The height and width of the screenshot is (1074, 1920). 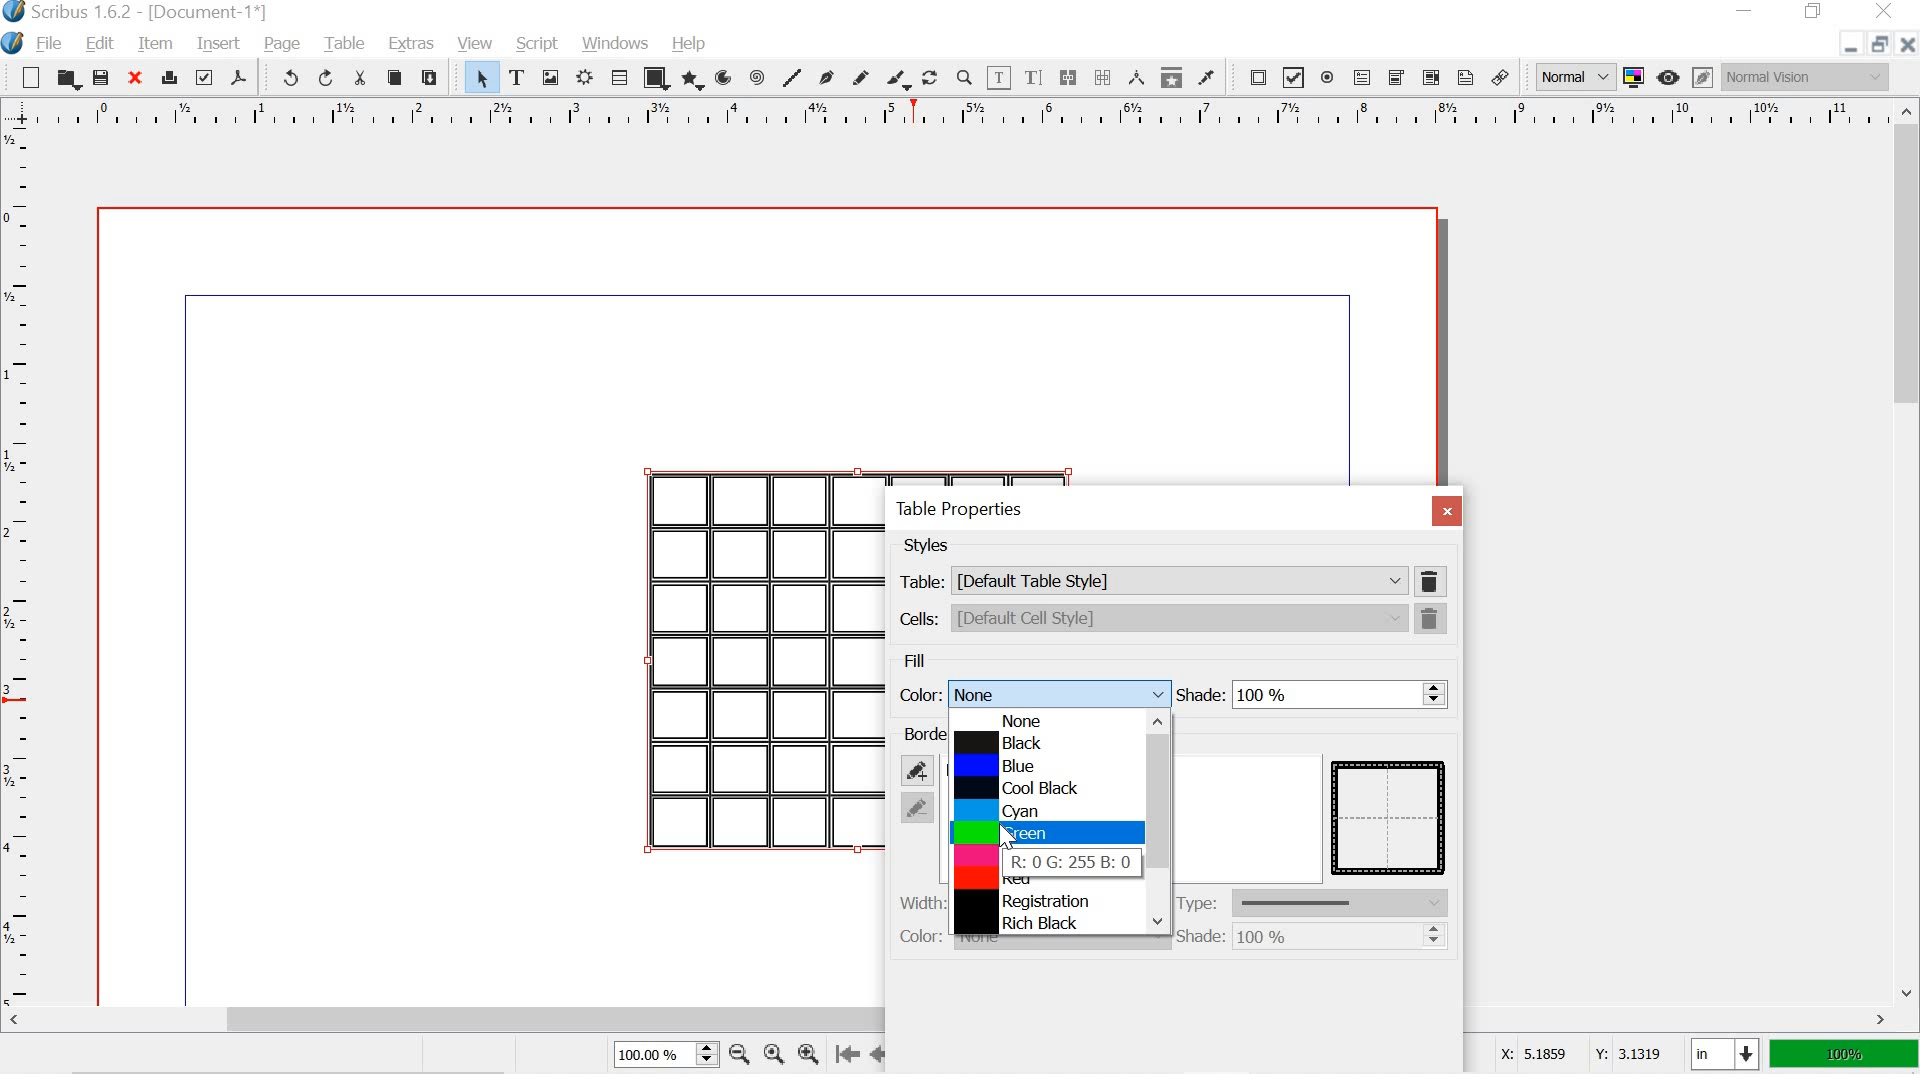 What do you see at coordinates (101, 44) in the screenshot?
I see `edit` at bounding box center [101, 44].